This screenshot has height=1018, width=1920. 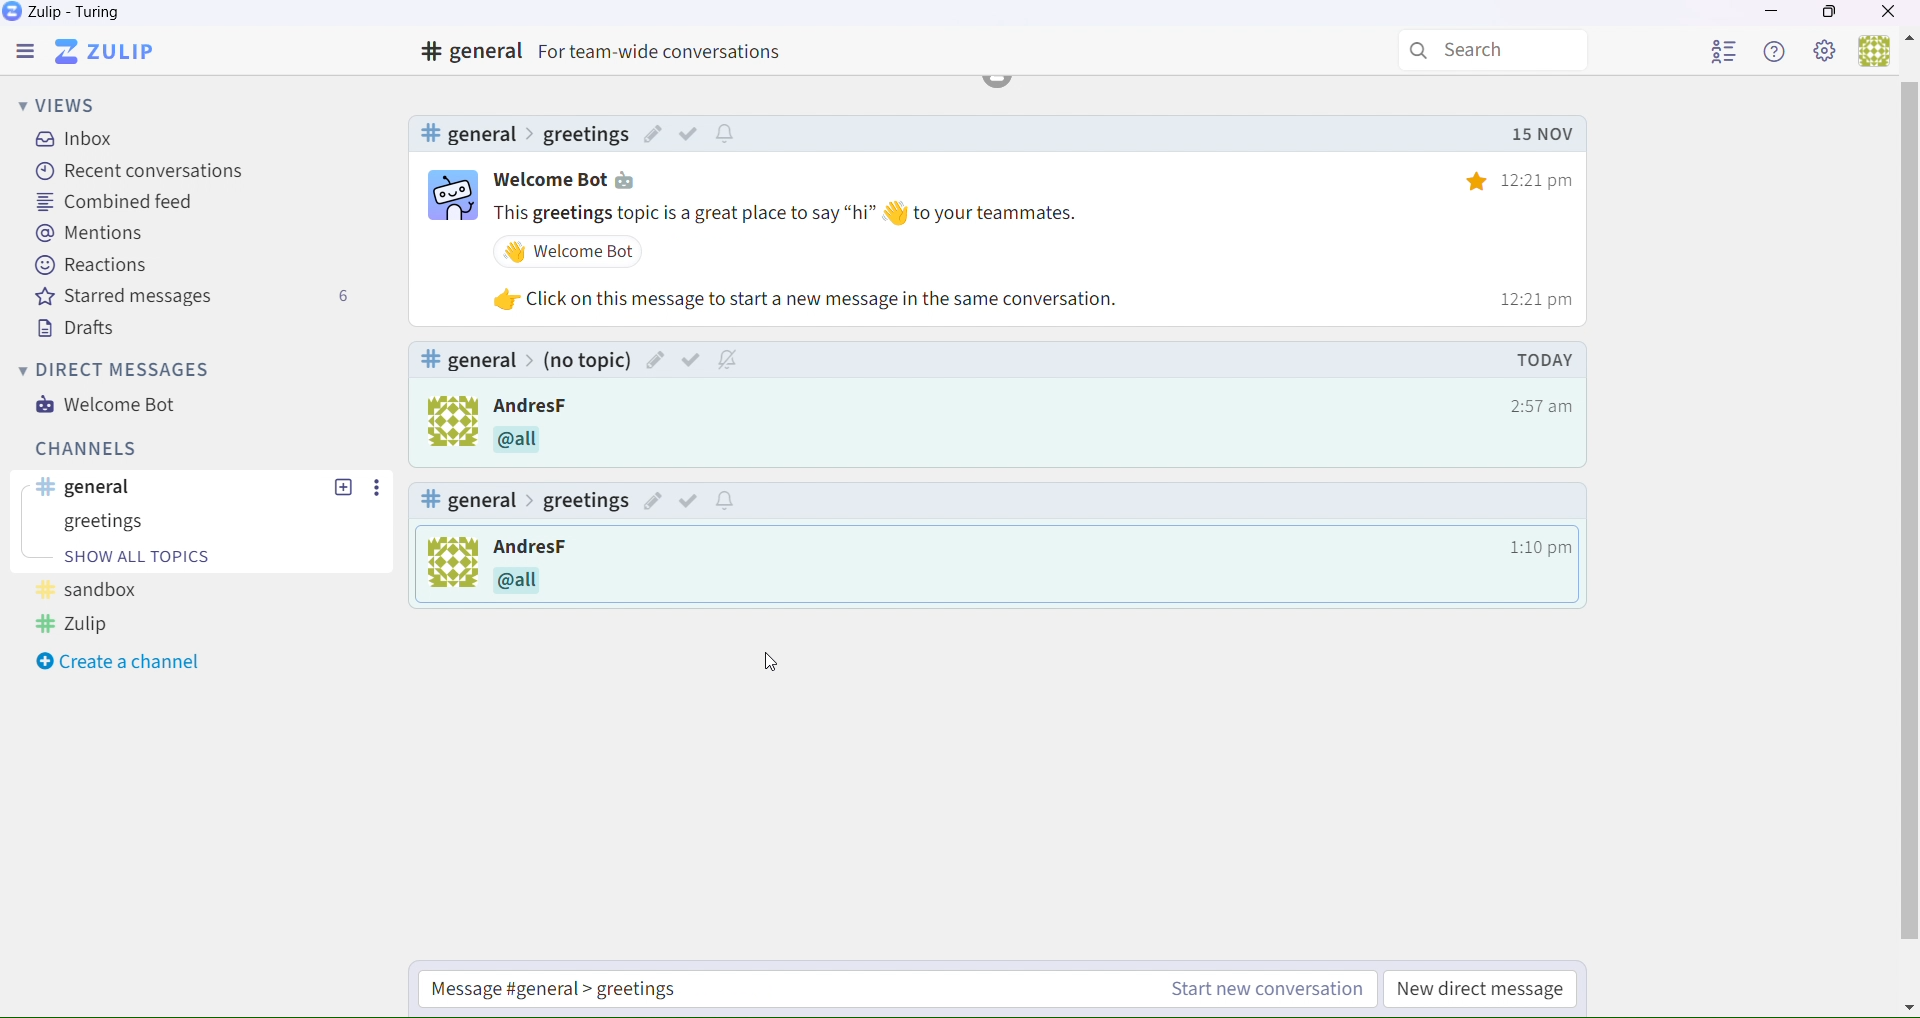 I want to click on , so click(x=1531, y=129).